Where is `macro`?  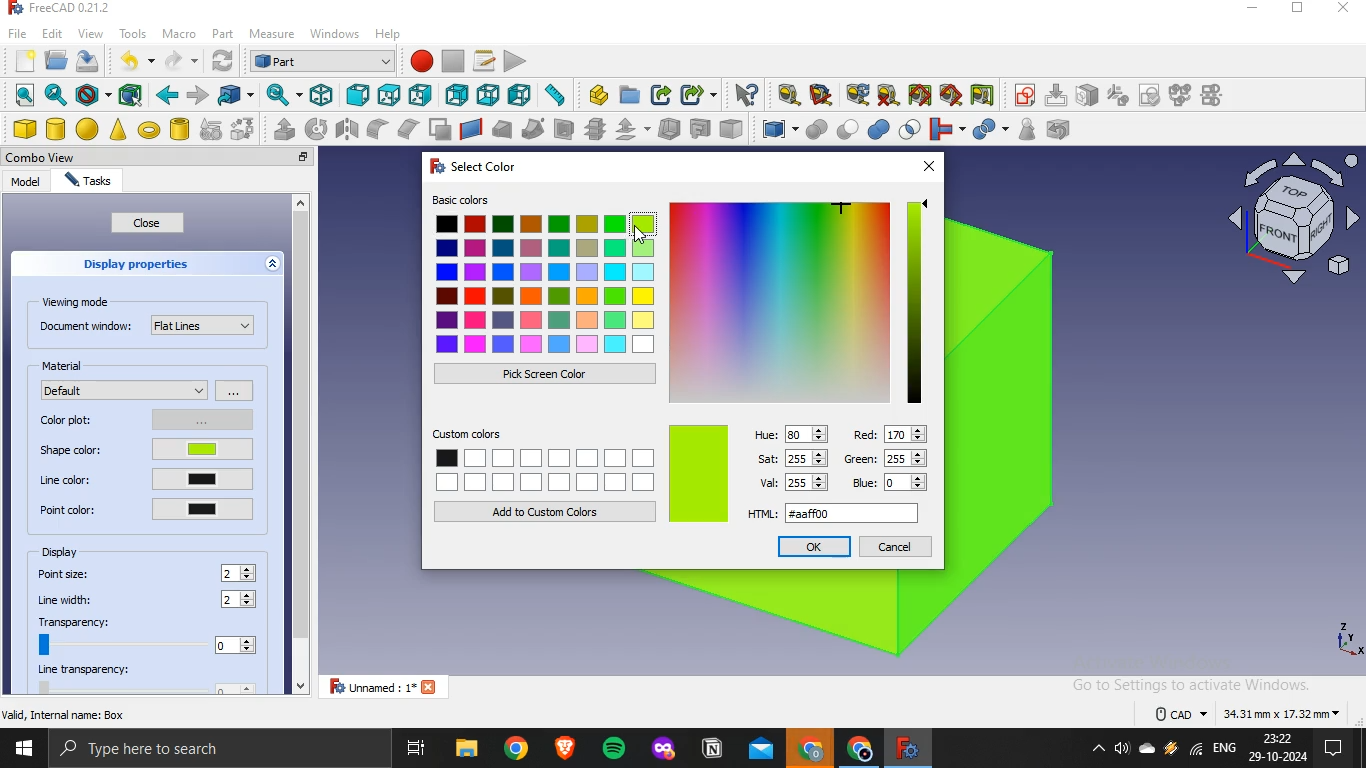 macro is located at coordinates (178, 34).